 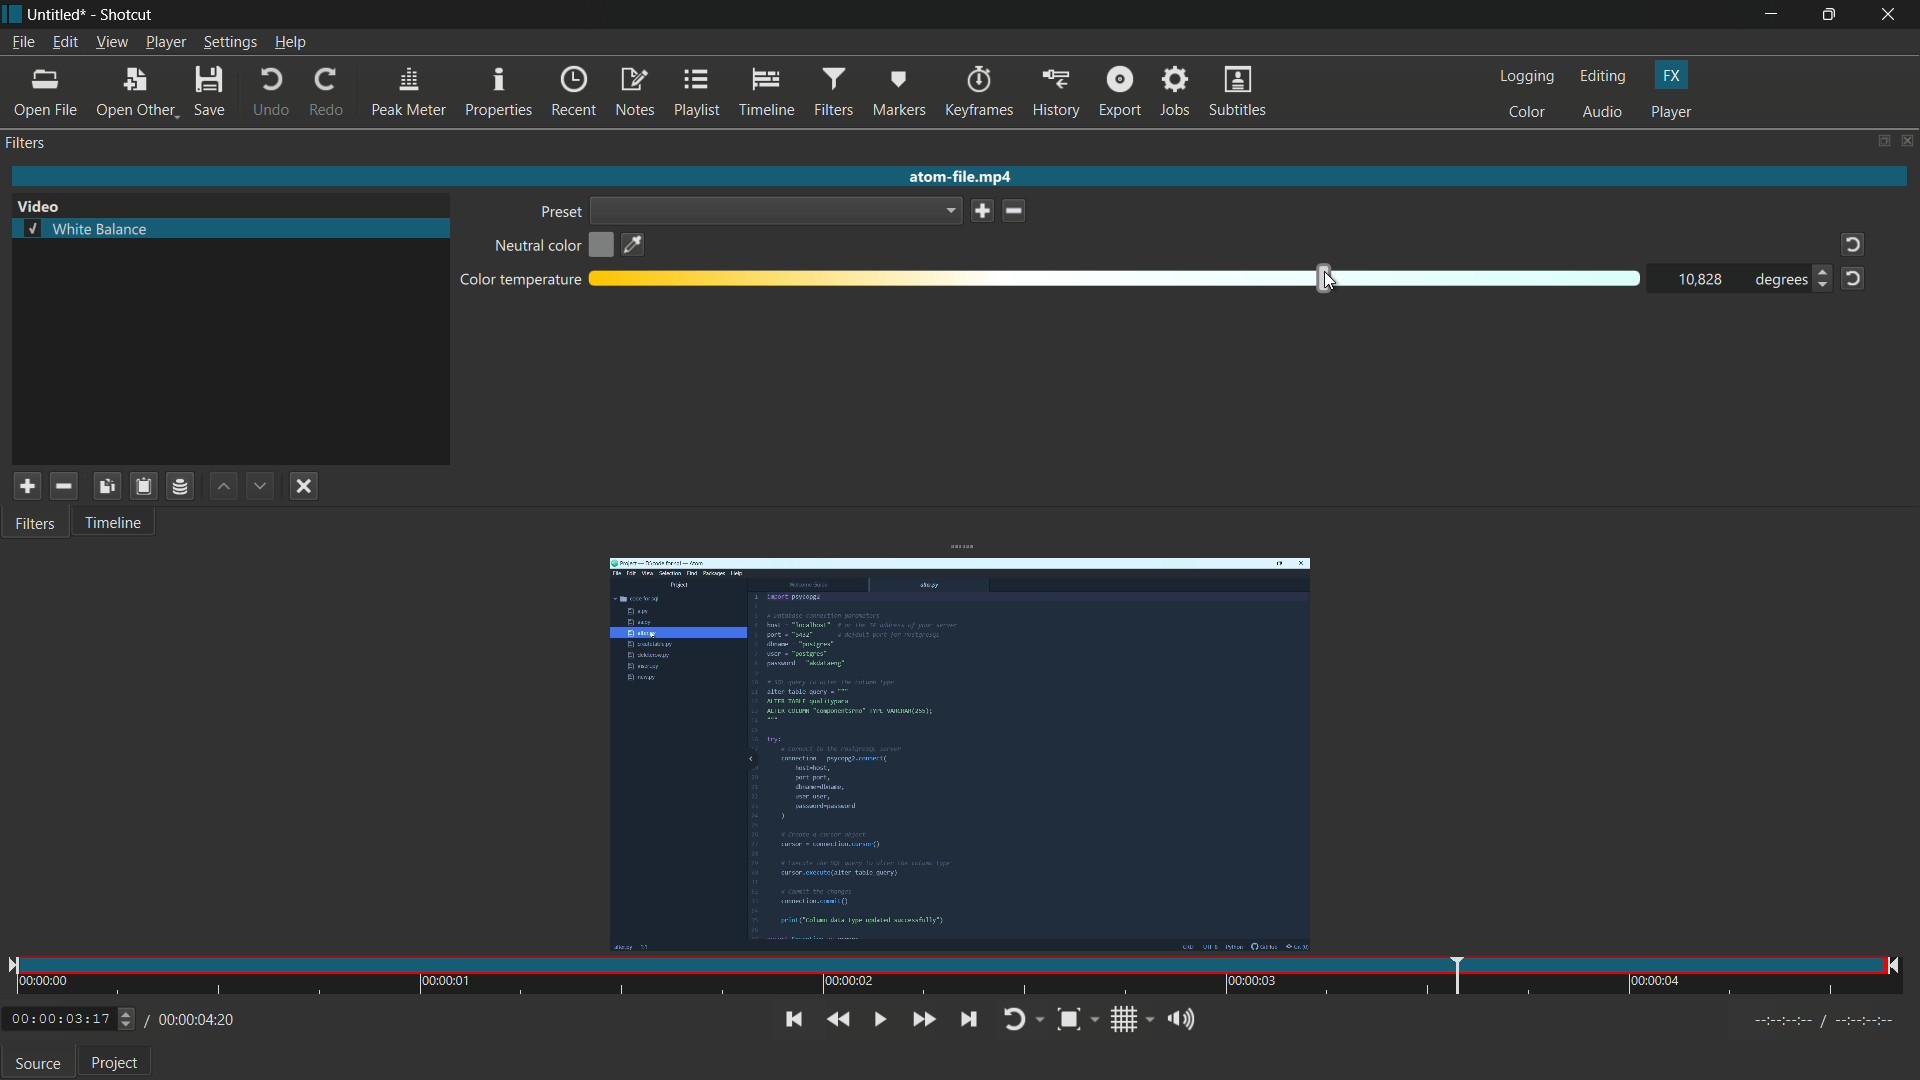 What do you see at coordinates (1853, 279) in the screenshot?
I see `reset to default` at bounding box center [1853, 279].